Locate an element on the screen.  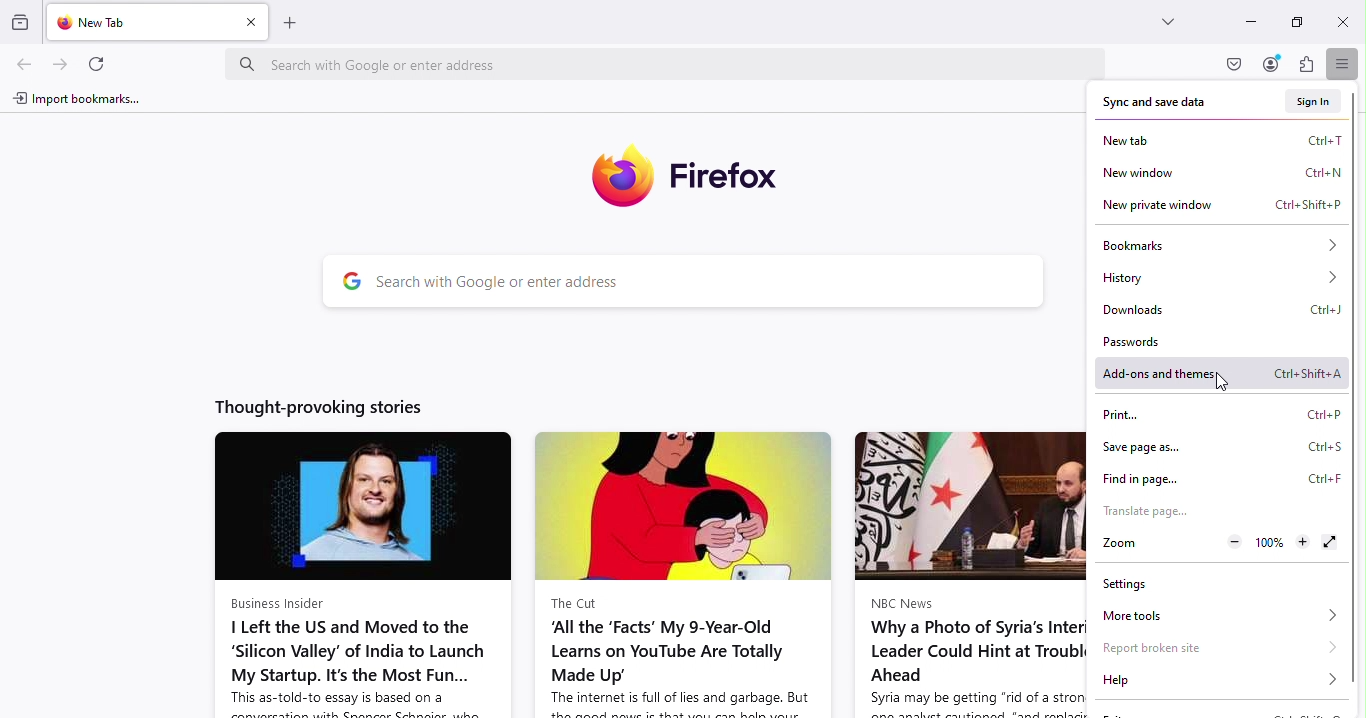
Thought-provoking stories is located at coordinates (318, 409).